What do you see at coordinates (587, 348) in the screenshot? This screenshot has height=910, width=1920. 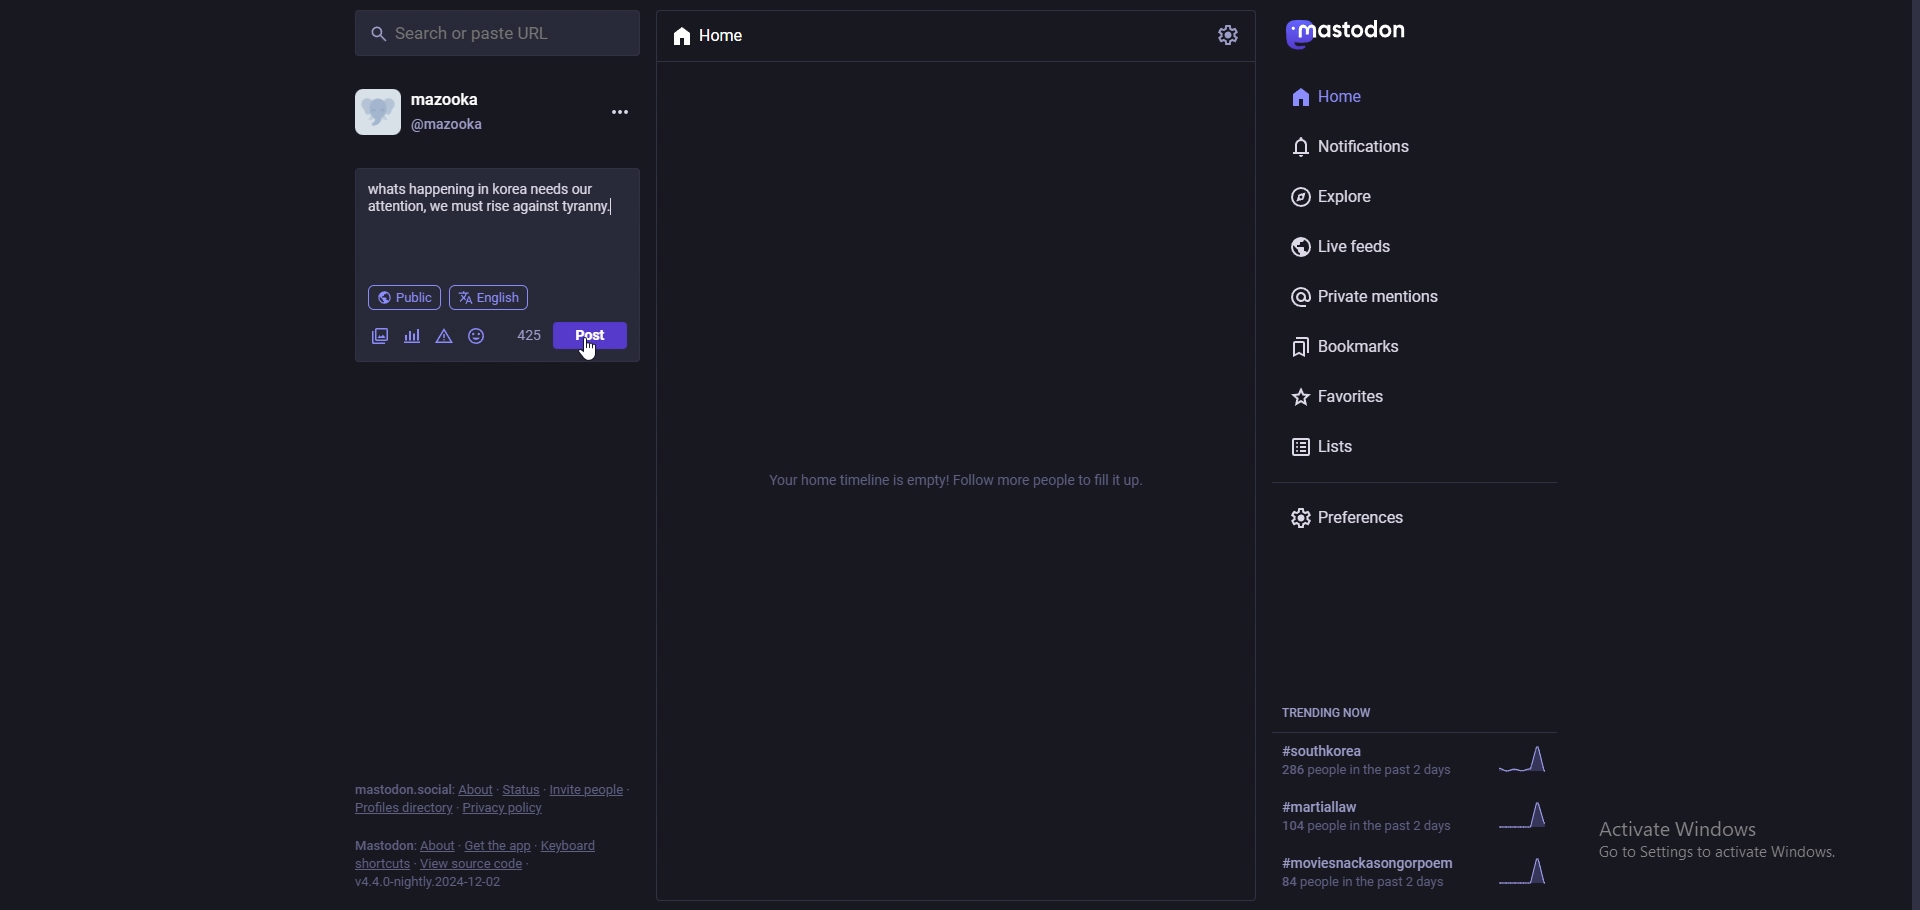 I see `cursor` at bounding box center [587, 348].